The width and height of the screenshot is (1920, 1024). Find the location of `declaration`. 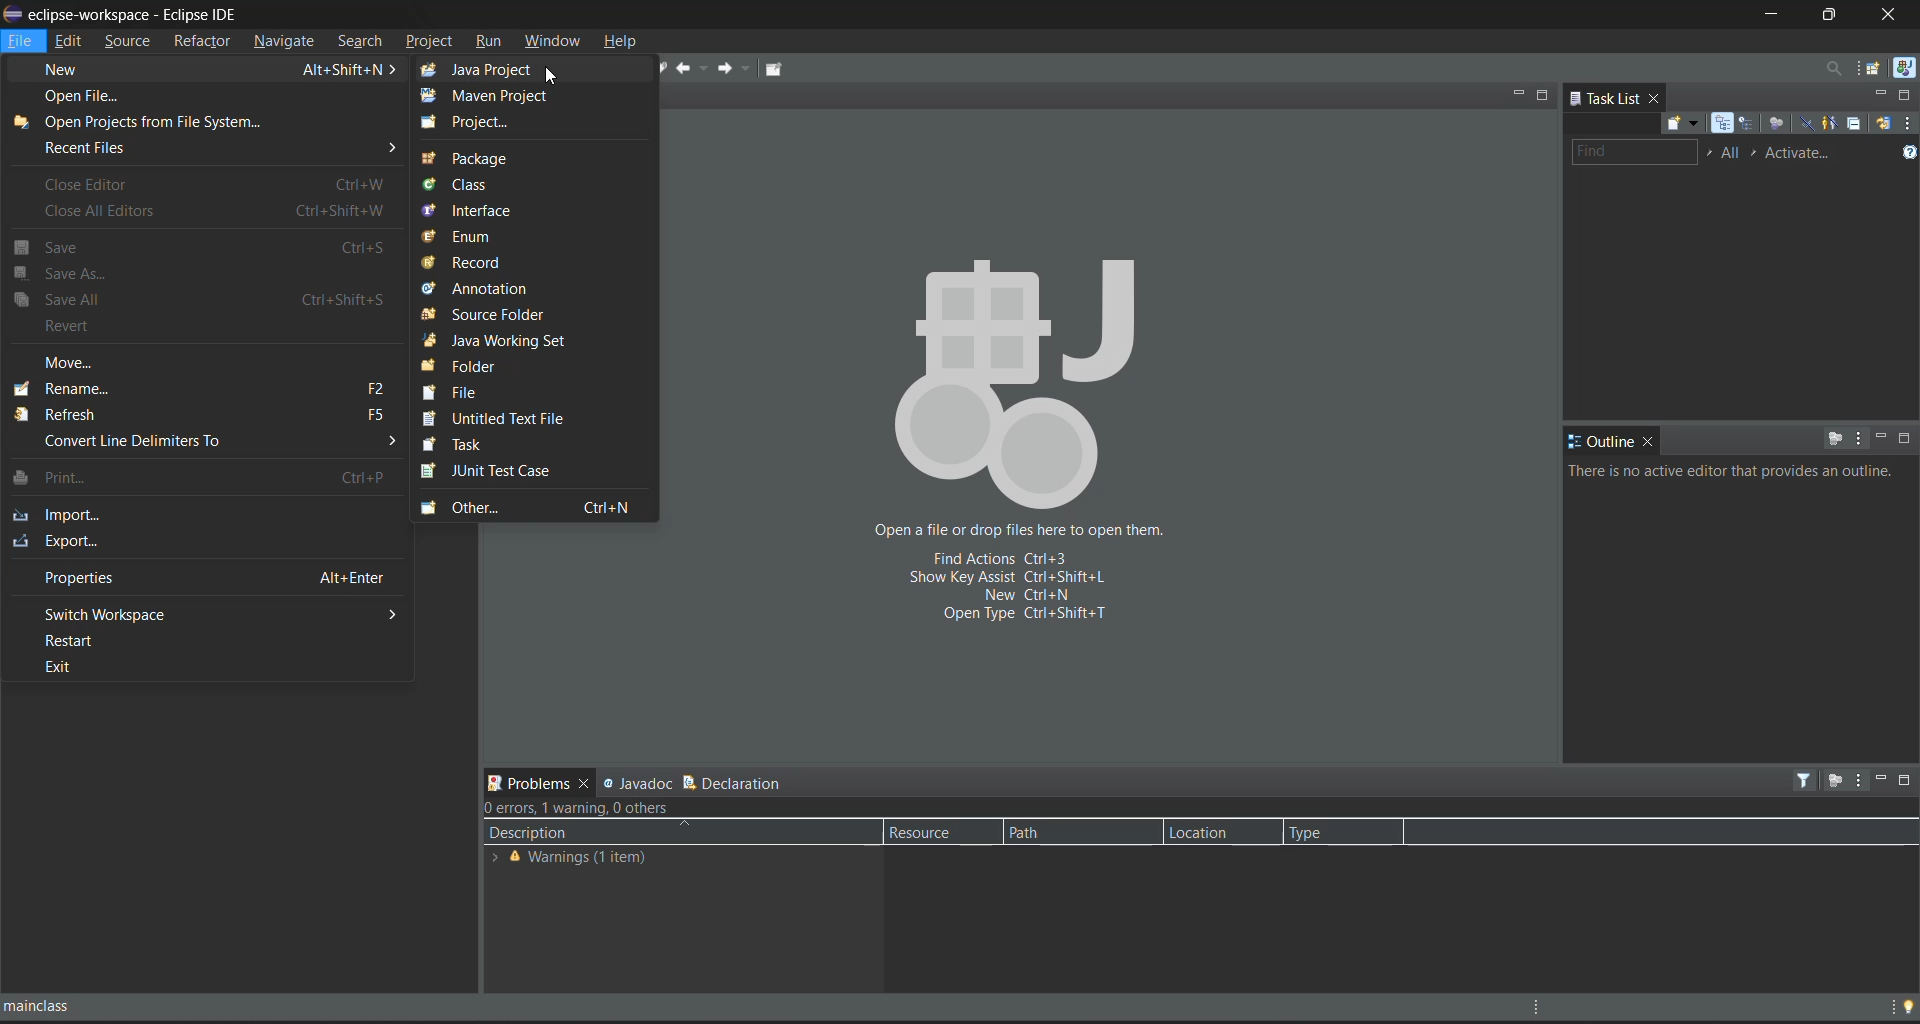

declaration is located at coordinates (741, 785).